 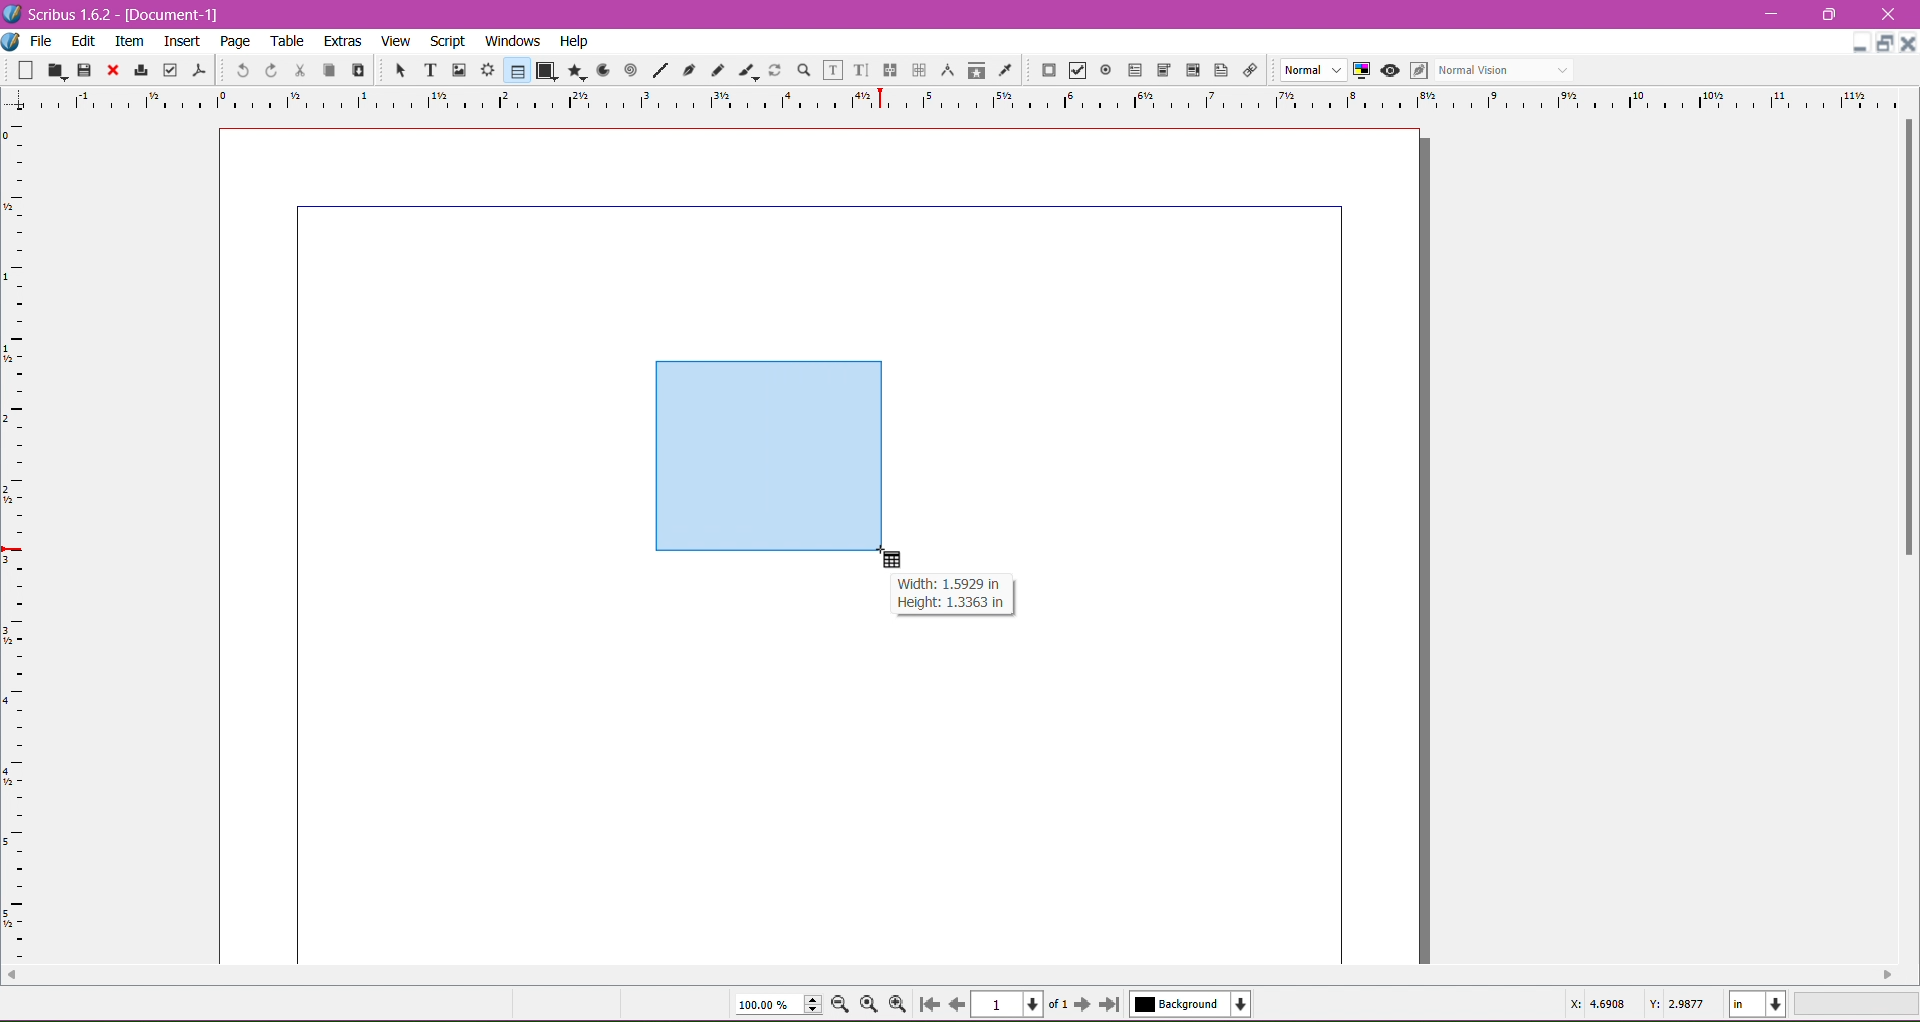 I want to click on Line, so click(x=657, y=71).